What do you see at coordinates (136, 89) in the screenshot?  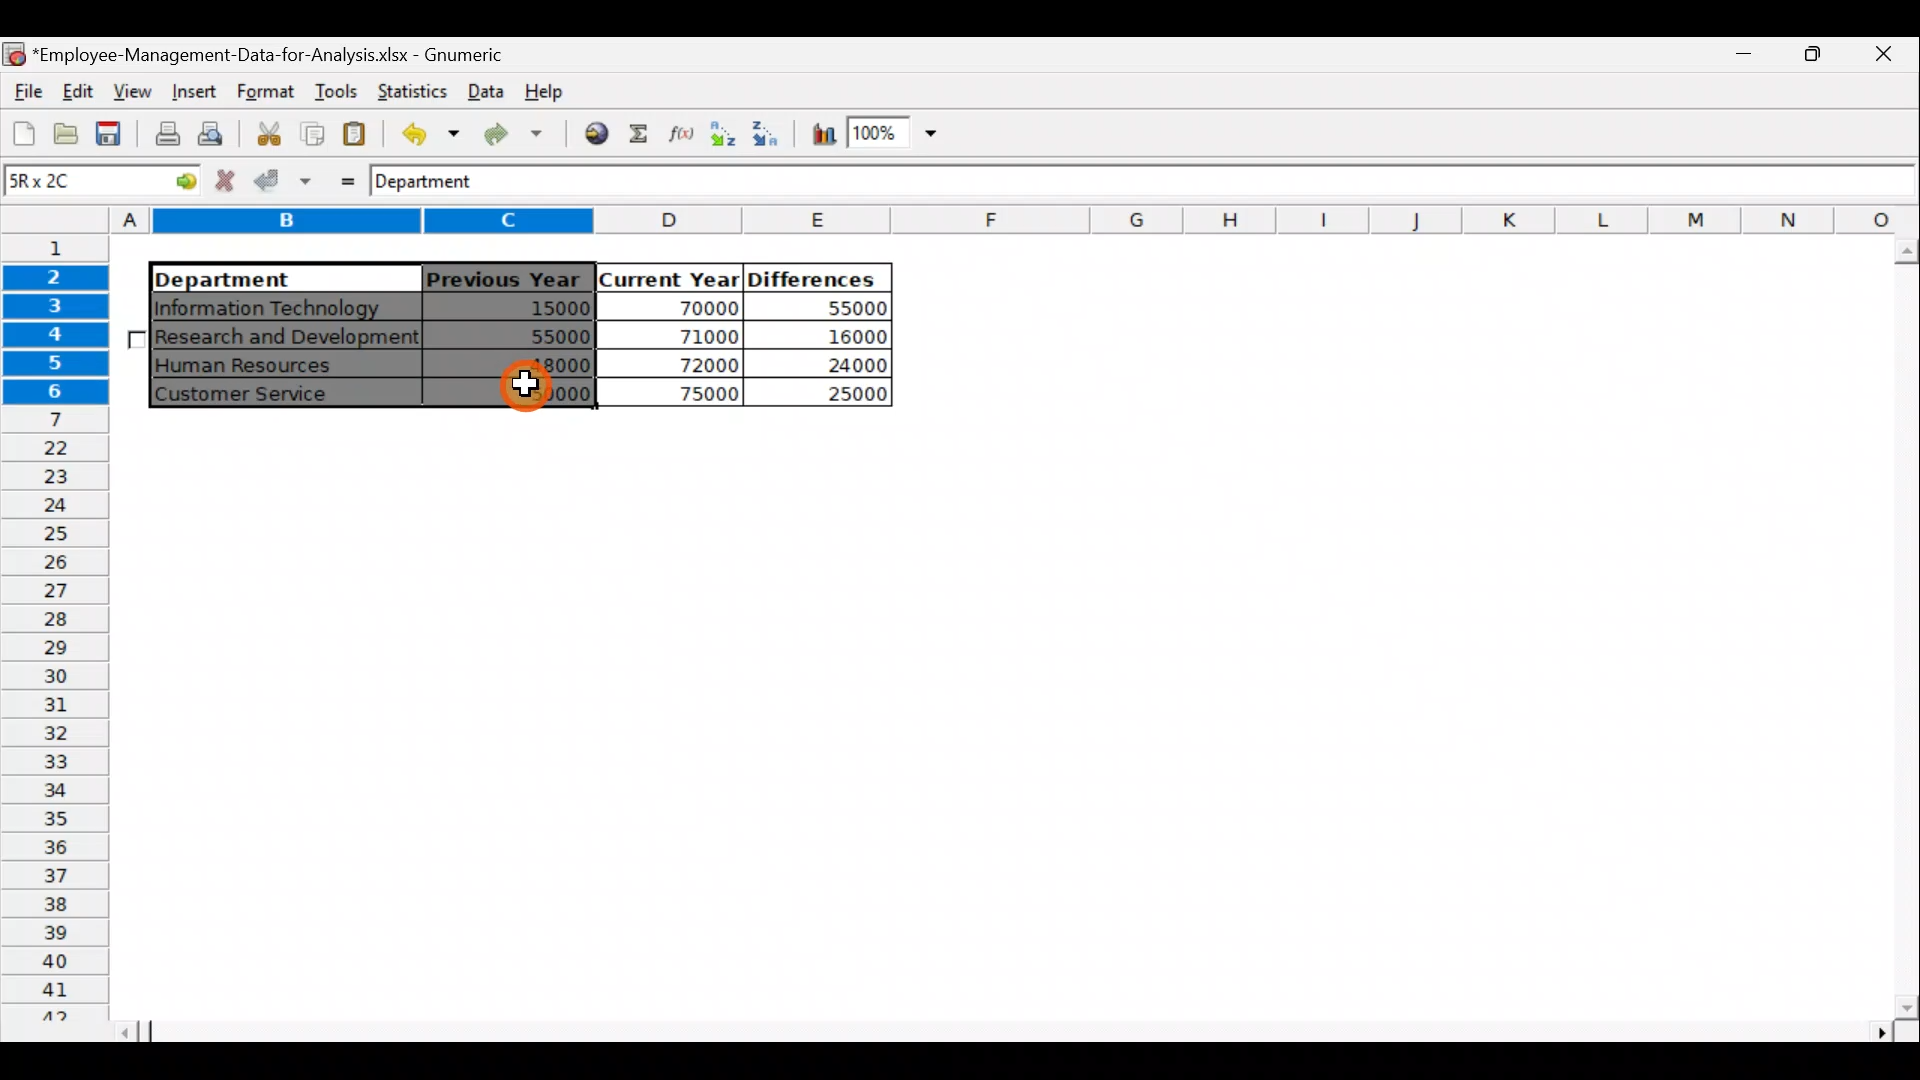 I see `View` at bounding box center [136, 89].